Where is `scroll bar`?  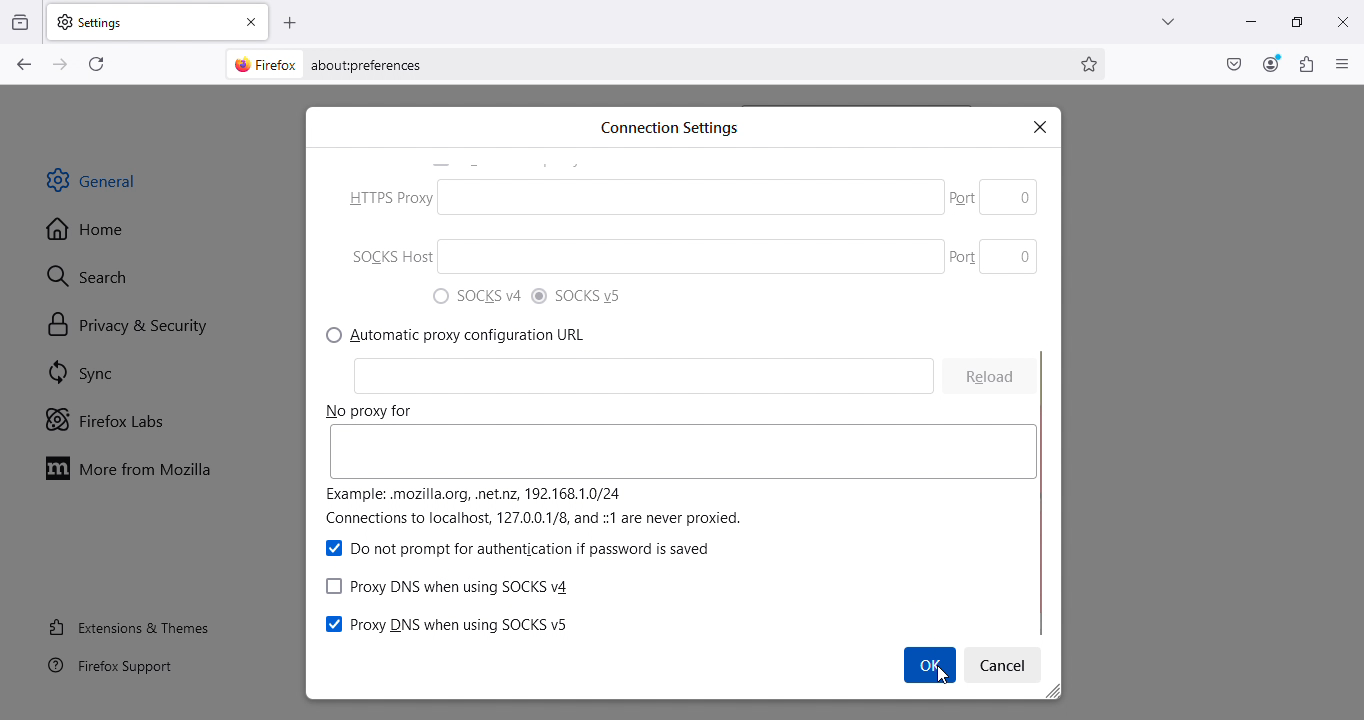
scroll bar is located at coordinates (1051, 344).